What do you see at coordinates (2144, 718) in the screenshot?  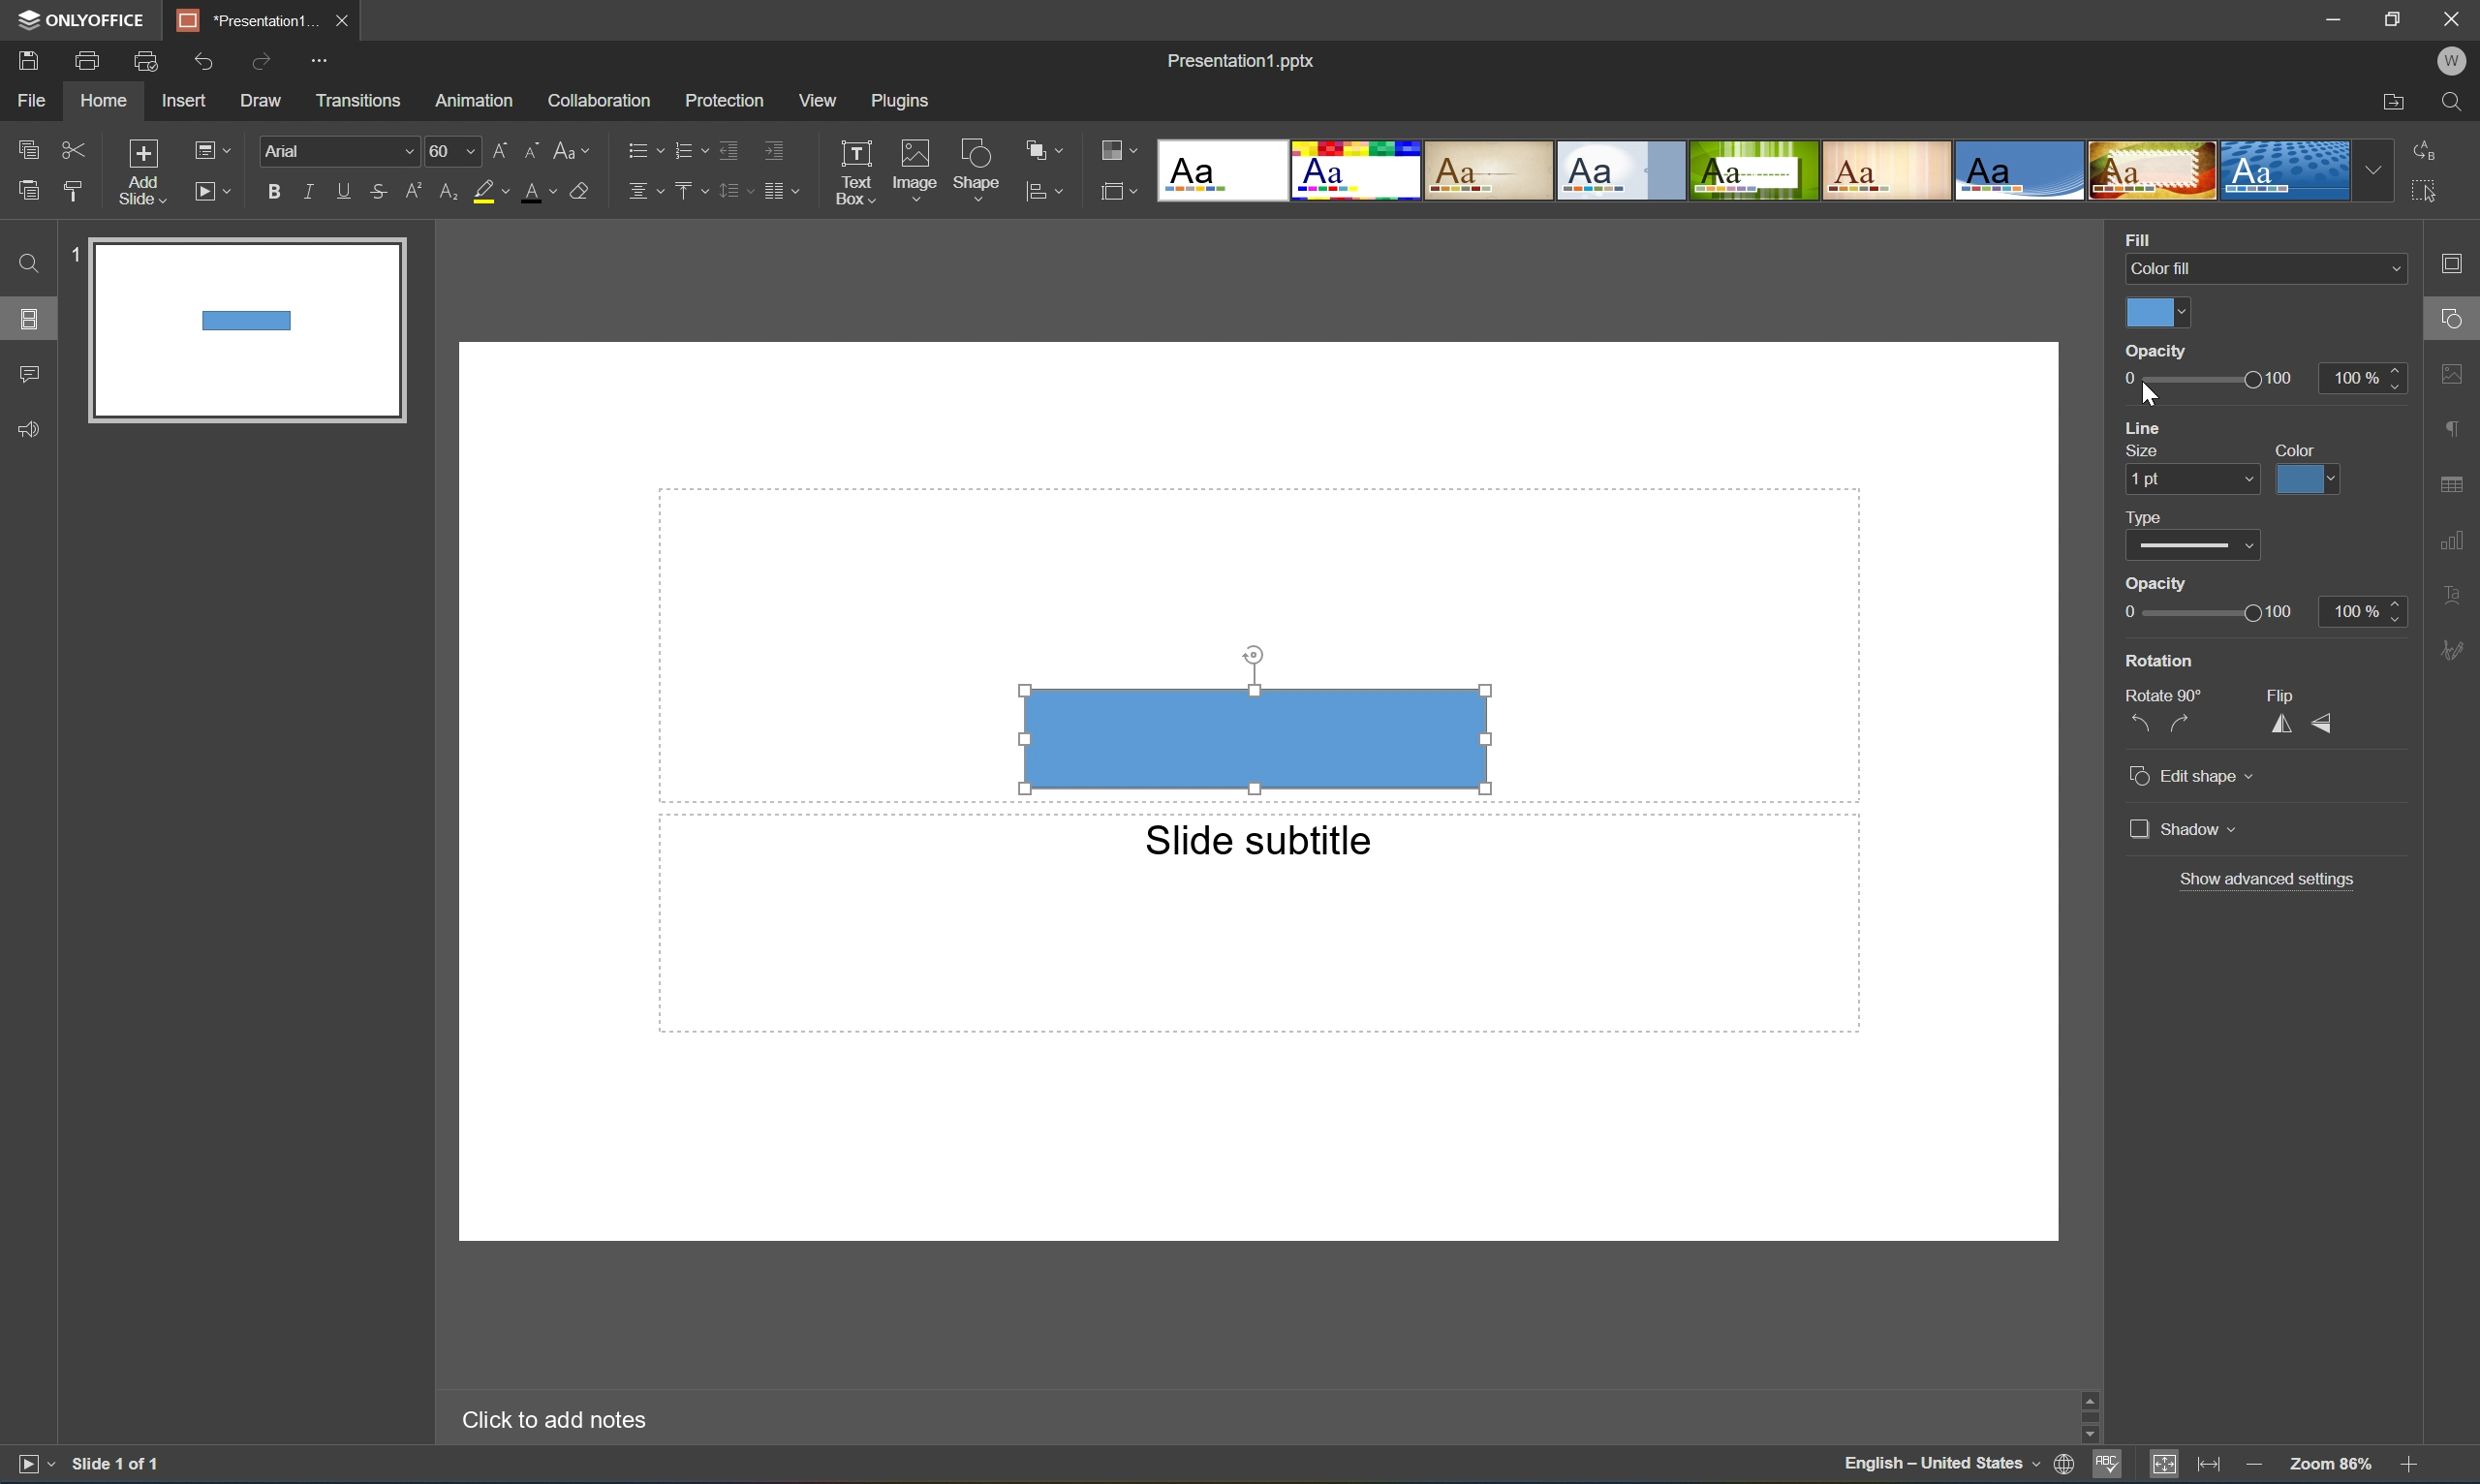 I see `Rotate 90° counterclockwise` at bounding box center [2144, 718].